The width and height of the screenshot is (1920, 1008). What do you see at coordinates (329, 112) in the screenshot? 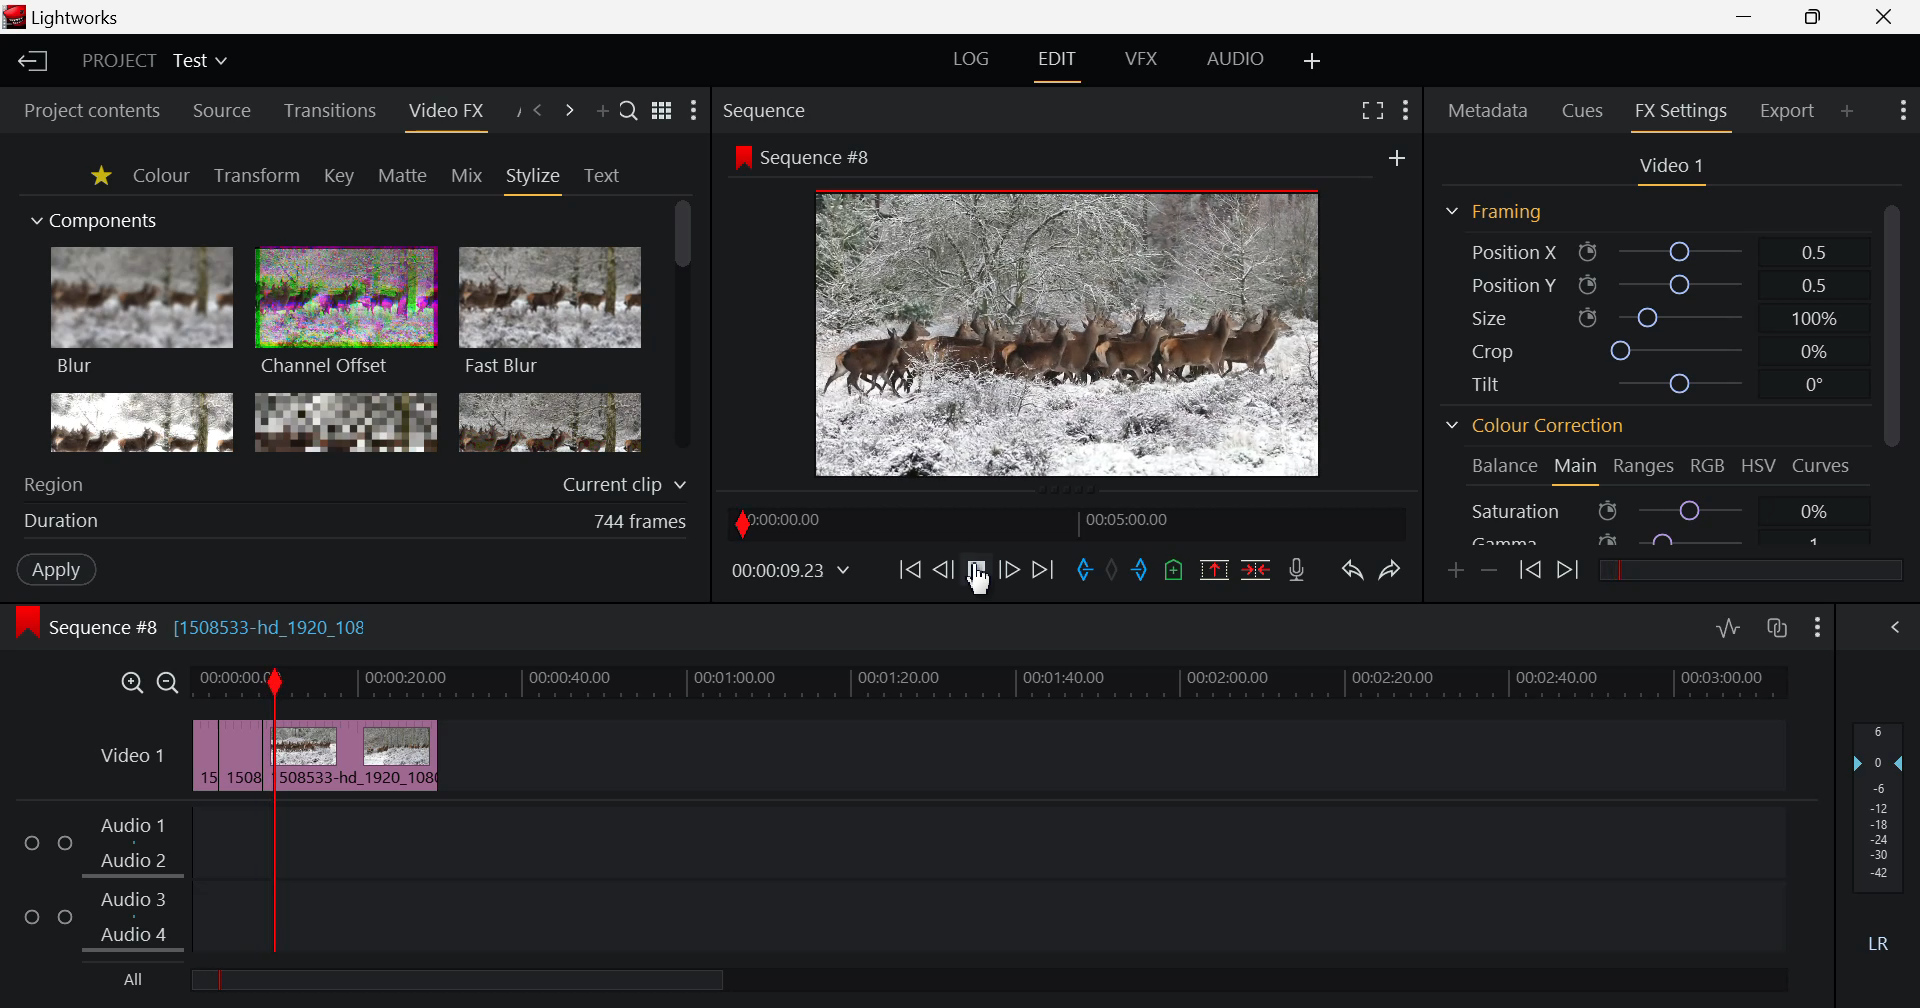
I see `Transitions` at bounding box center [329, 112].